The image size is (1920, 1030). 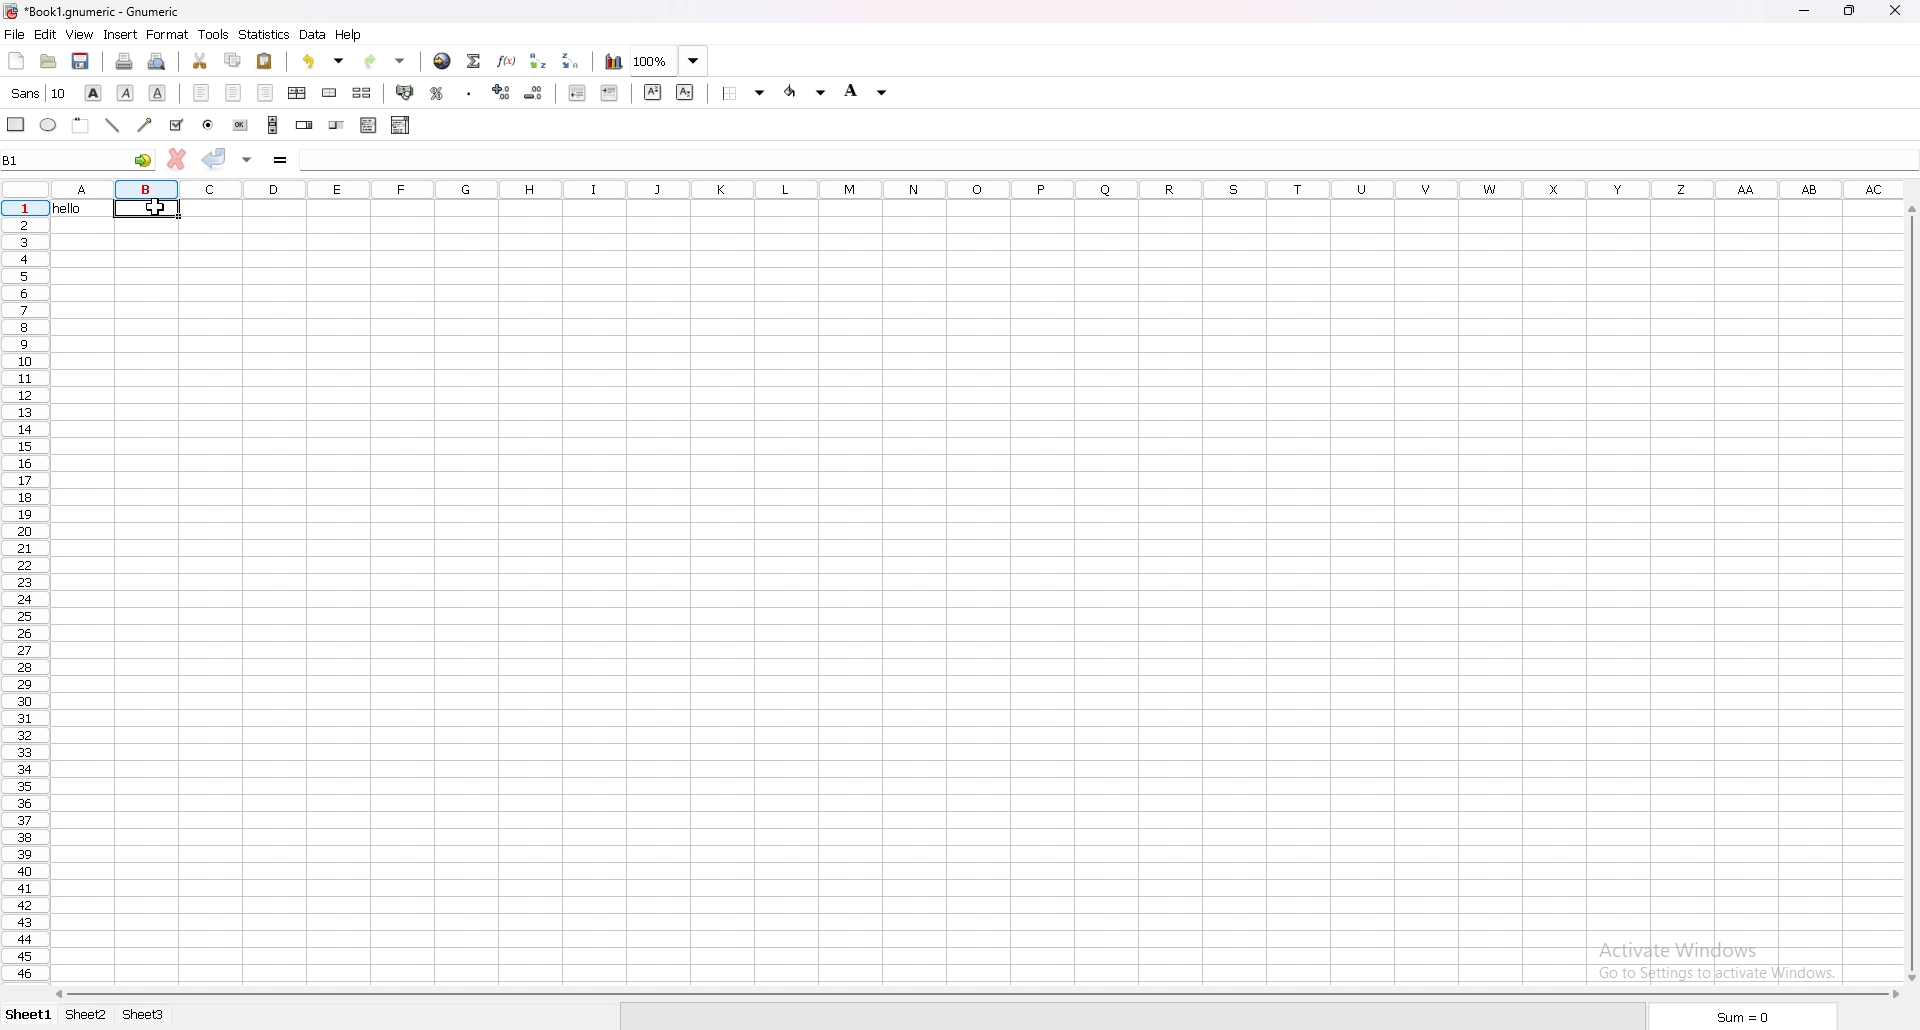 I want to click on background, so click(x=746, y=92).